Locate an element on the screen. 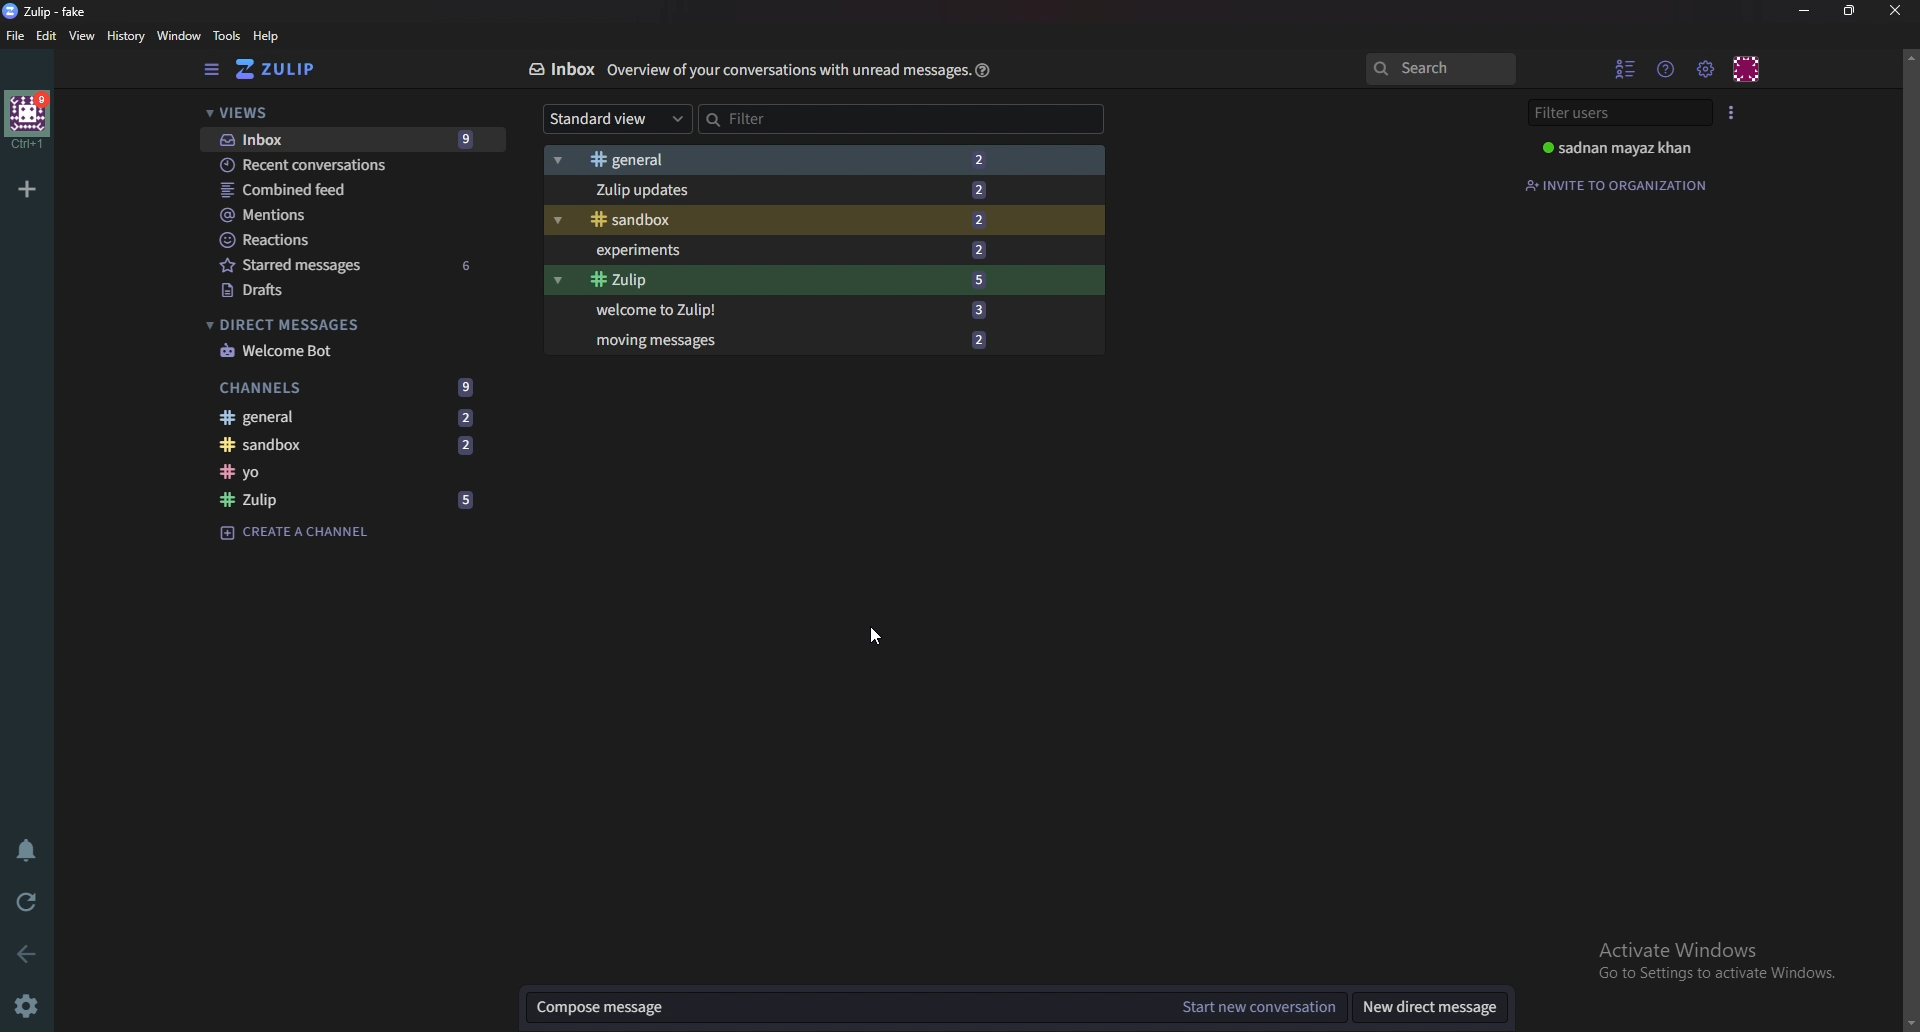 The width and height of the screenshot is (1920, 1032). Sandbox is located at coordinates (353, 445).